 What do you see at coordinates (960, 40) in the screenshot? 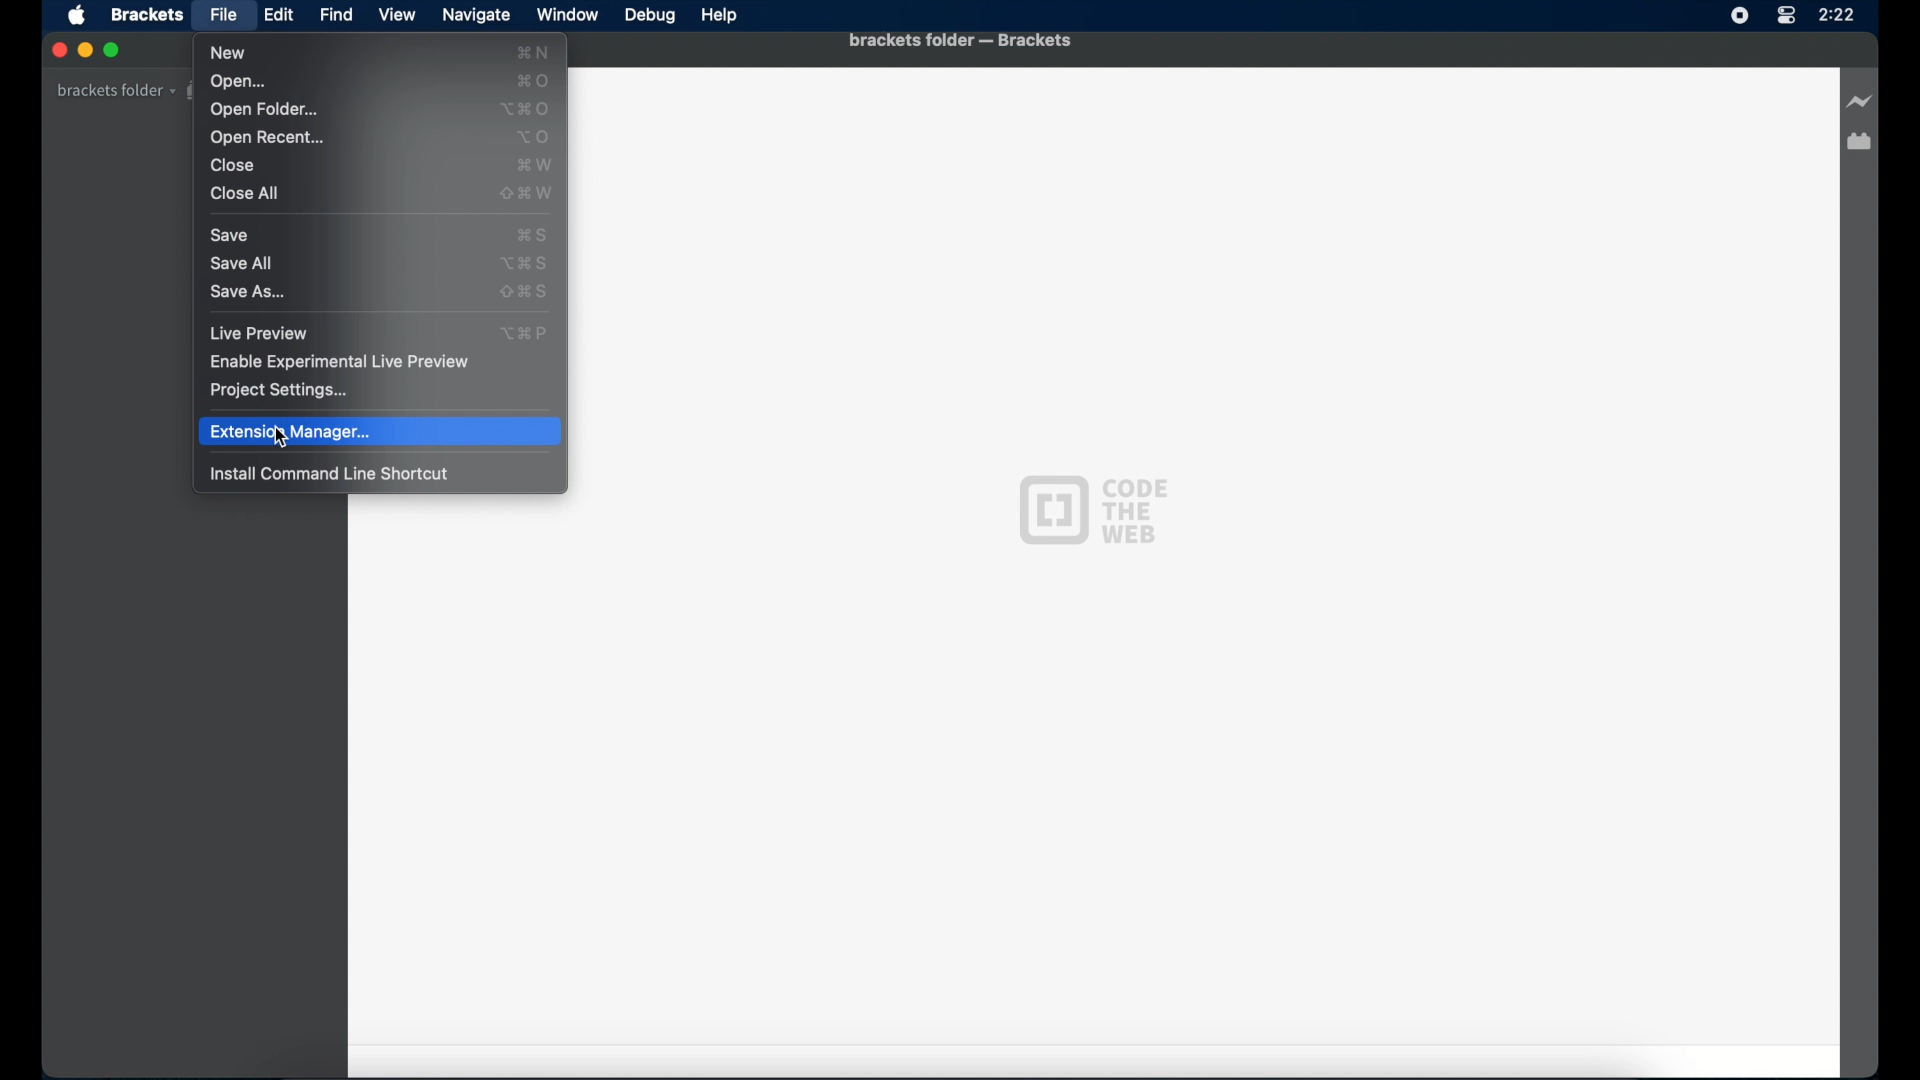
I see `brackets folder - brackets` at bounding box center [960, 40].